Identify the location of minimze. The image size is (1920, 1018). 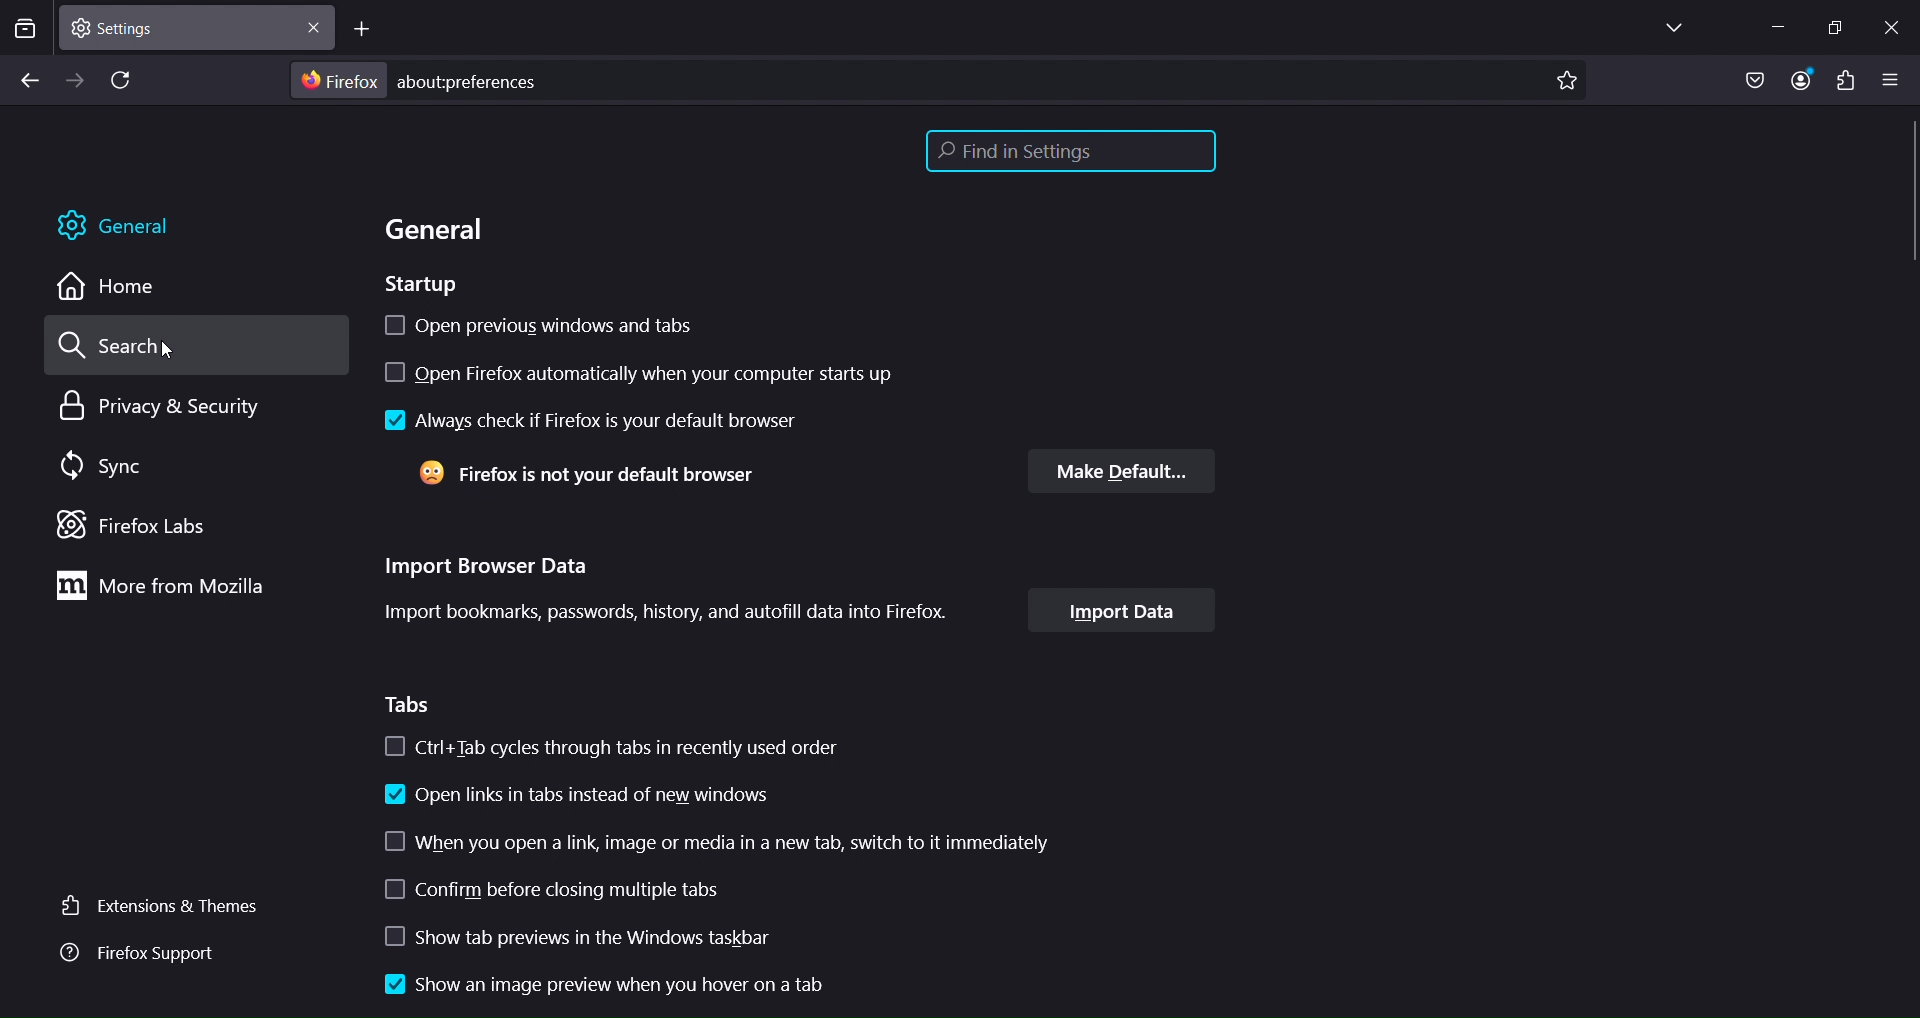
(1775, 26).